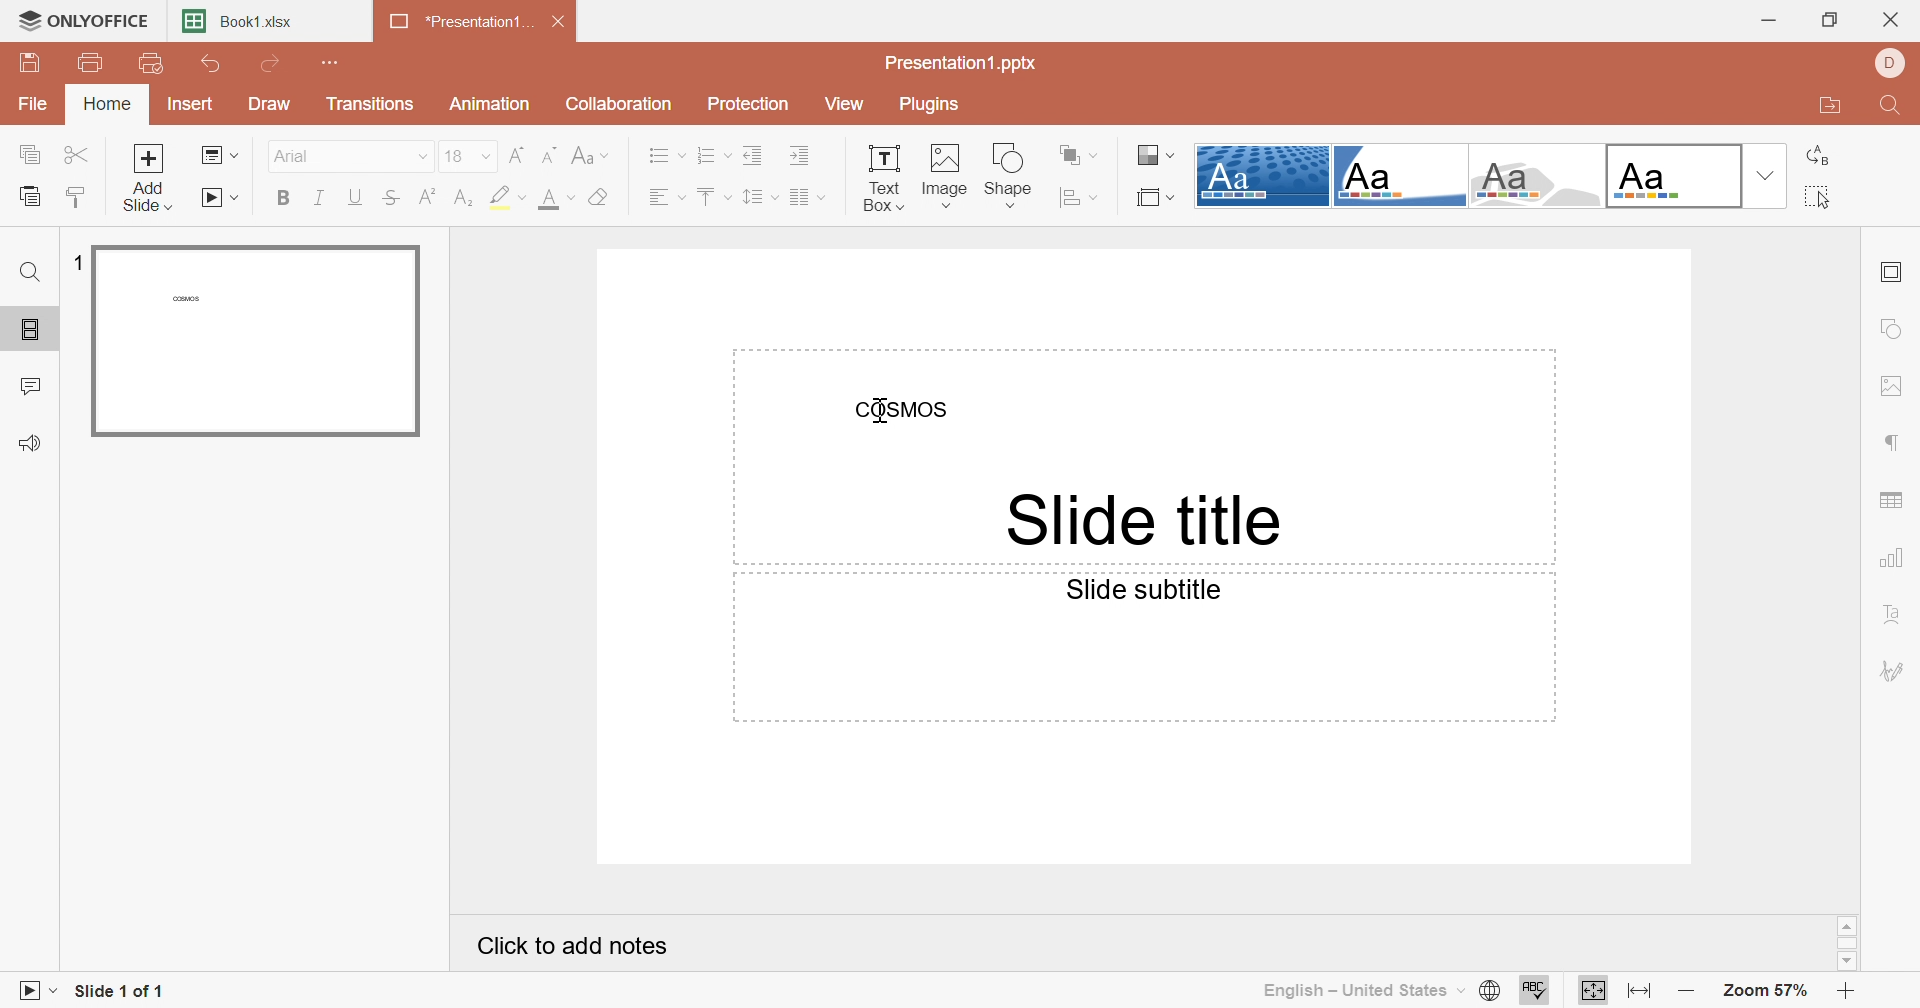 This screenshot has height=1008, width=1920. Describe the element at coordinates (187, 107) in the screenshot. I see `Insert` at that location.